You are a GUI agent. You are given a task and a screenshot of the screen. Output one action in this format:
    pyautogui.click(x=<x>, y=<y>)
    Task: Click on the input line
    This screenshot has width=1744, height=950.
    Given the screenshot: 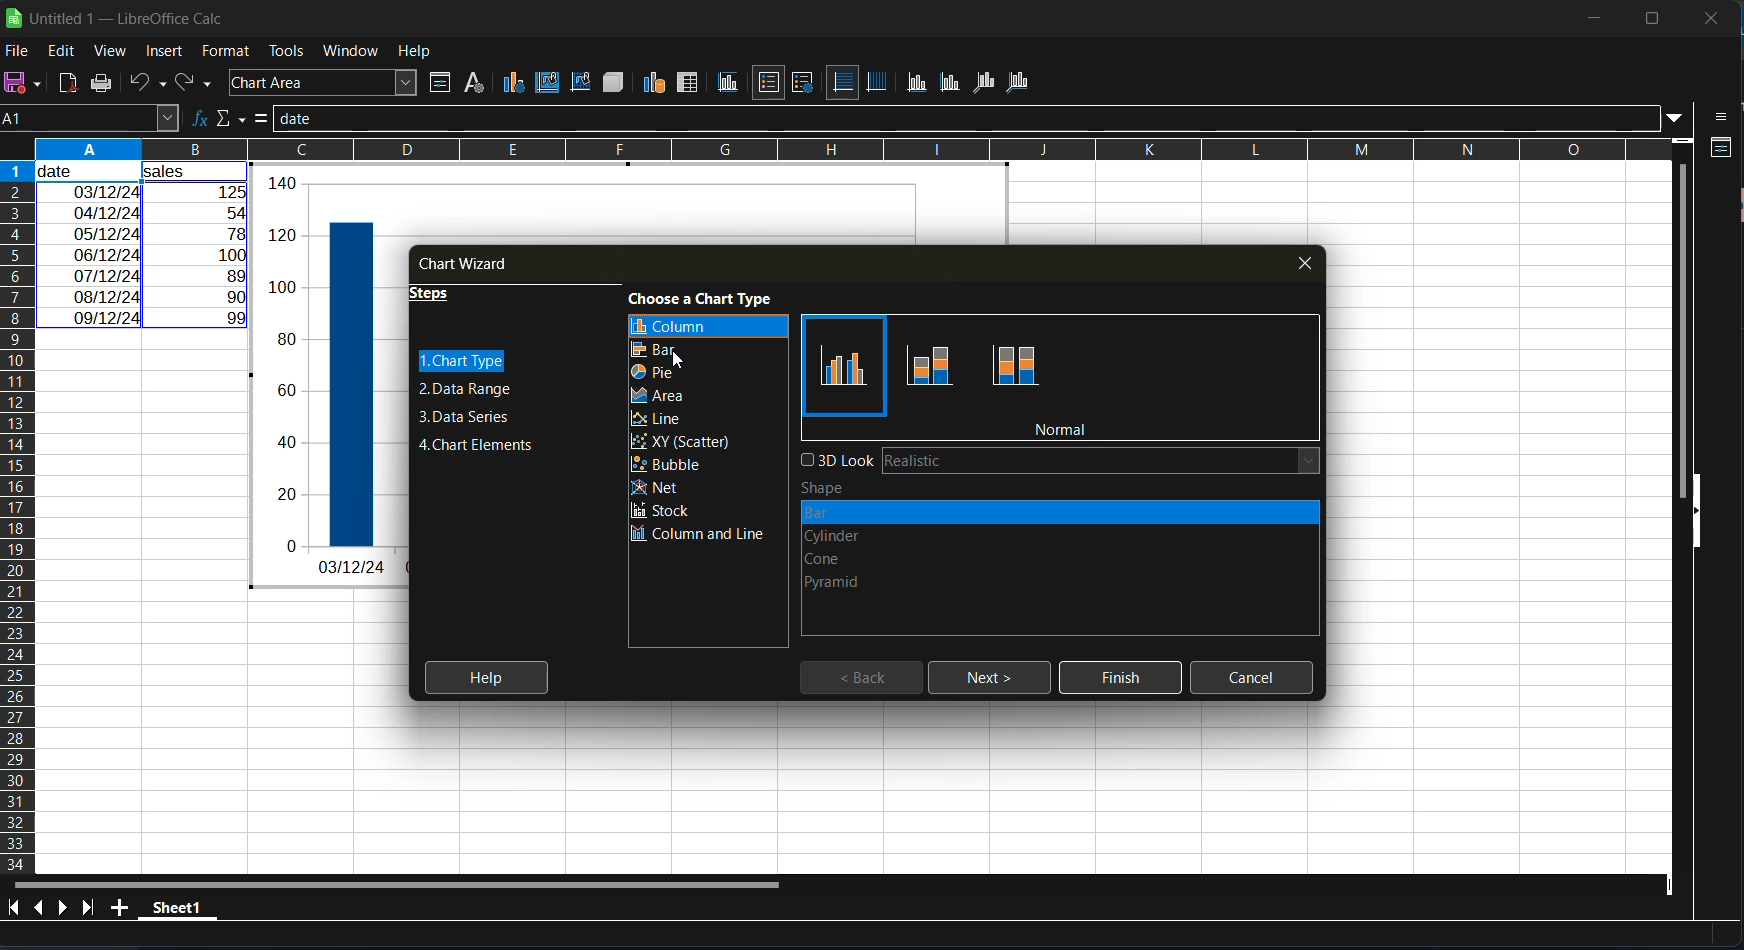 What is the action you would take?
    pyautogui.click(x=963, y=118)
    